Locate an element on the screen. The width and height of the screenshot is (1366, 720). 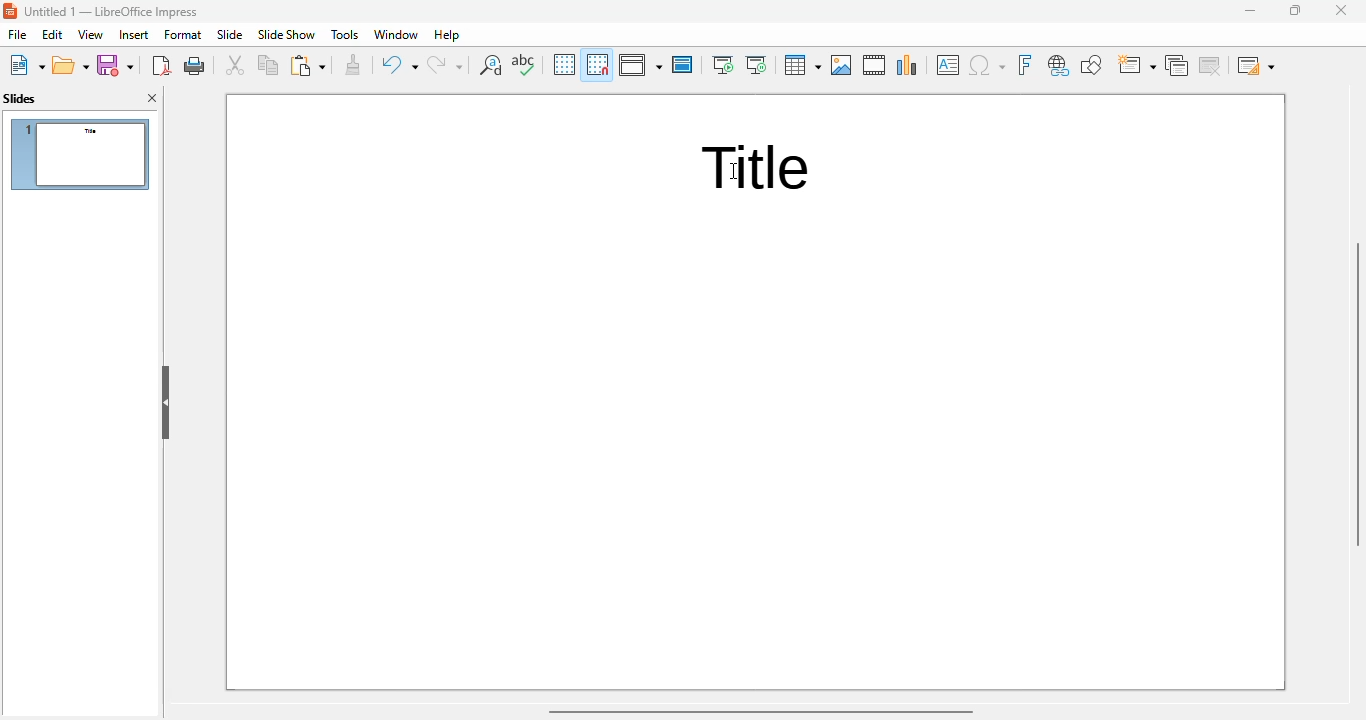
edit is located at coordinates (52, 34).